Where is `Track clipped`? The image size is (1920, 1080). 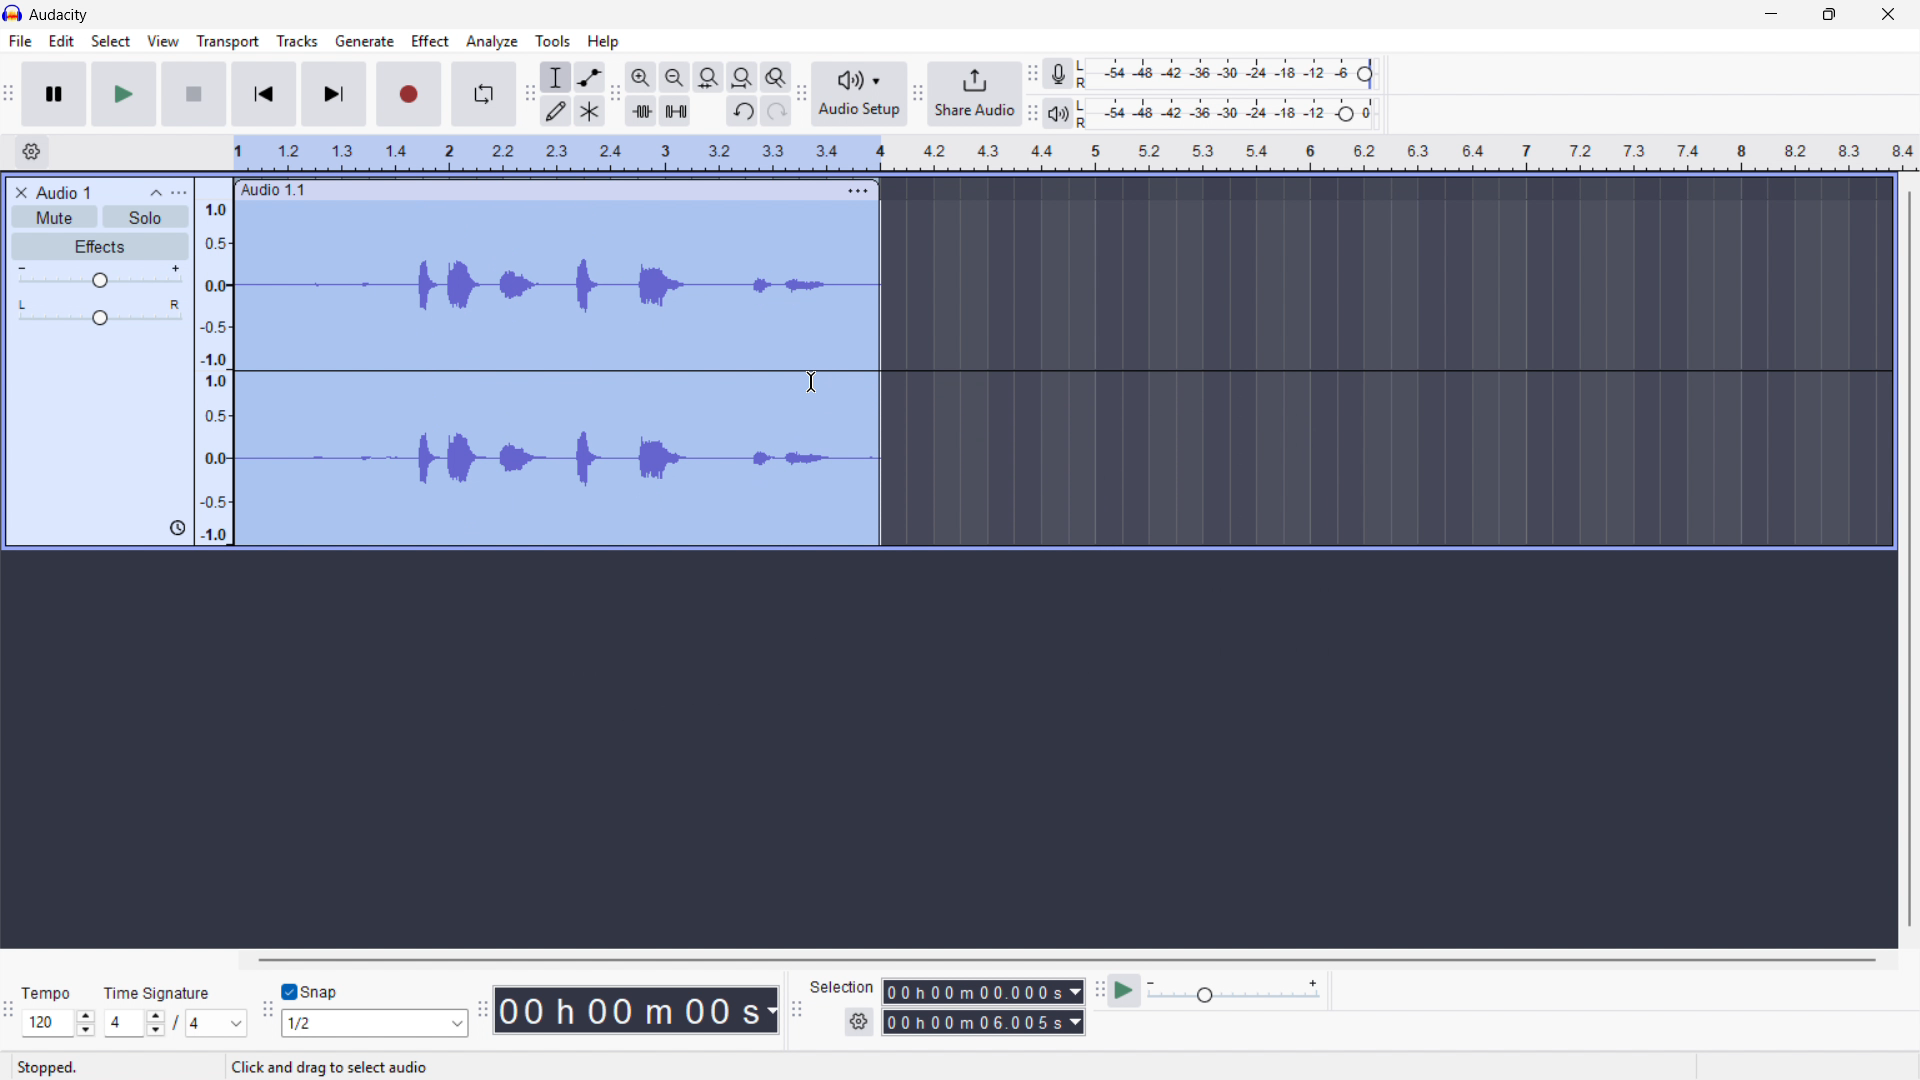 Track clipped is located at coordinates (560, 374).